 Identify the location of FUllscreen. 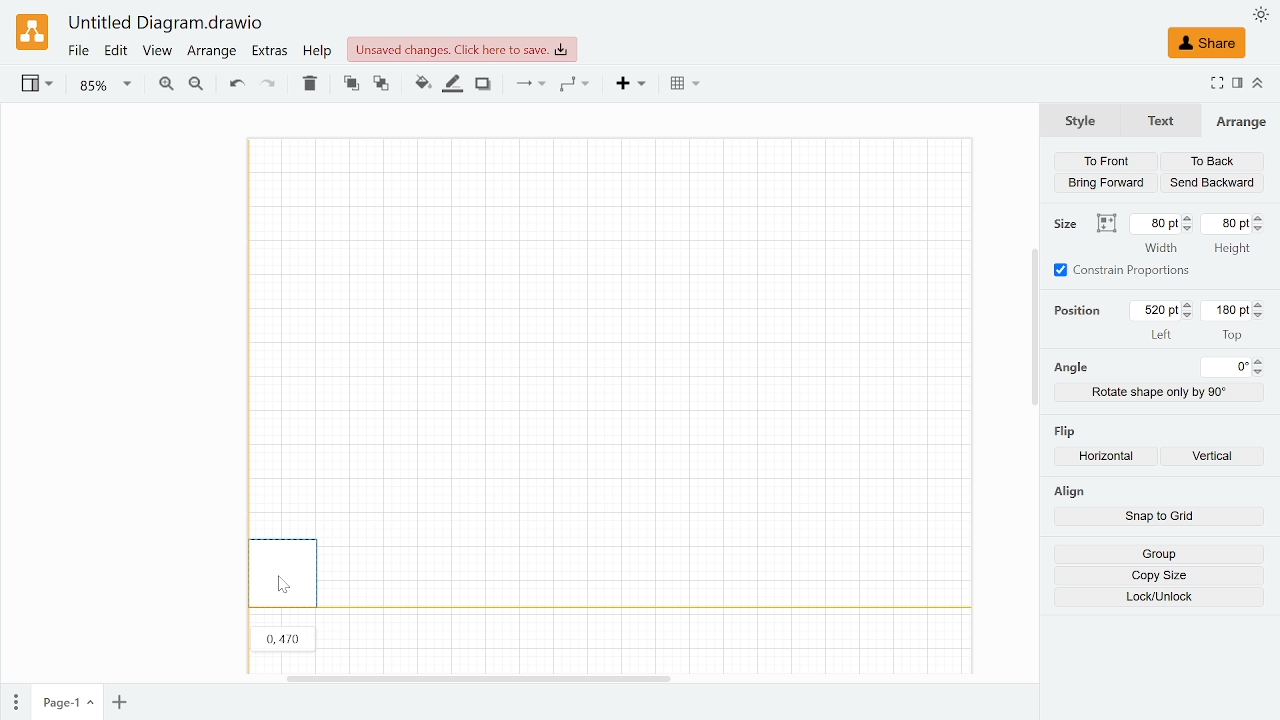
(1216, 85).